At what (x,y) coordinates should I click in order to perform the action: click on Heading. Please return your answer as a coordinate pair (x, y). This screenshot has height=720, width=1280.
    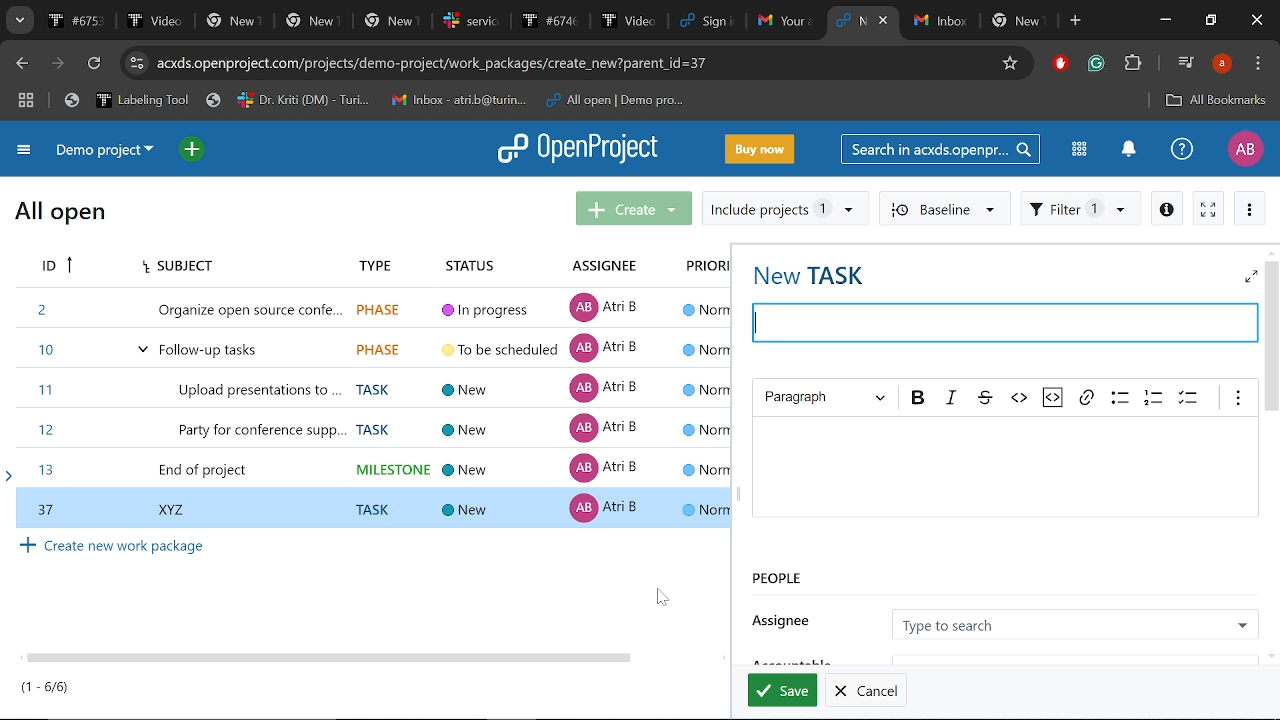
    Looking at the image, I should click on (826, 398).